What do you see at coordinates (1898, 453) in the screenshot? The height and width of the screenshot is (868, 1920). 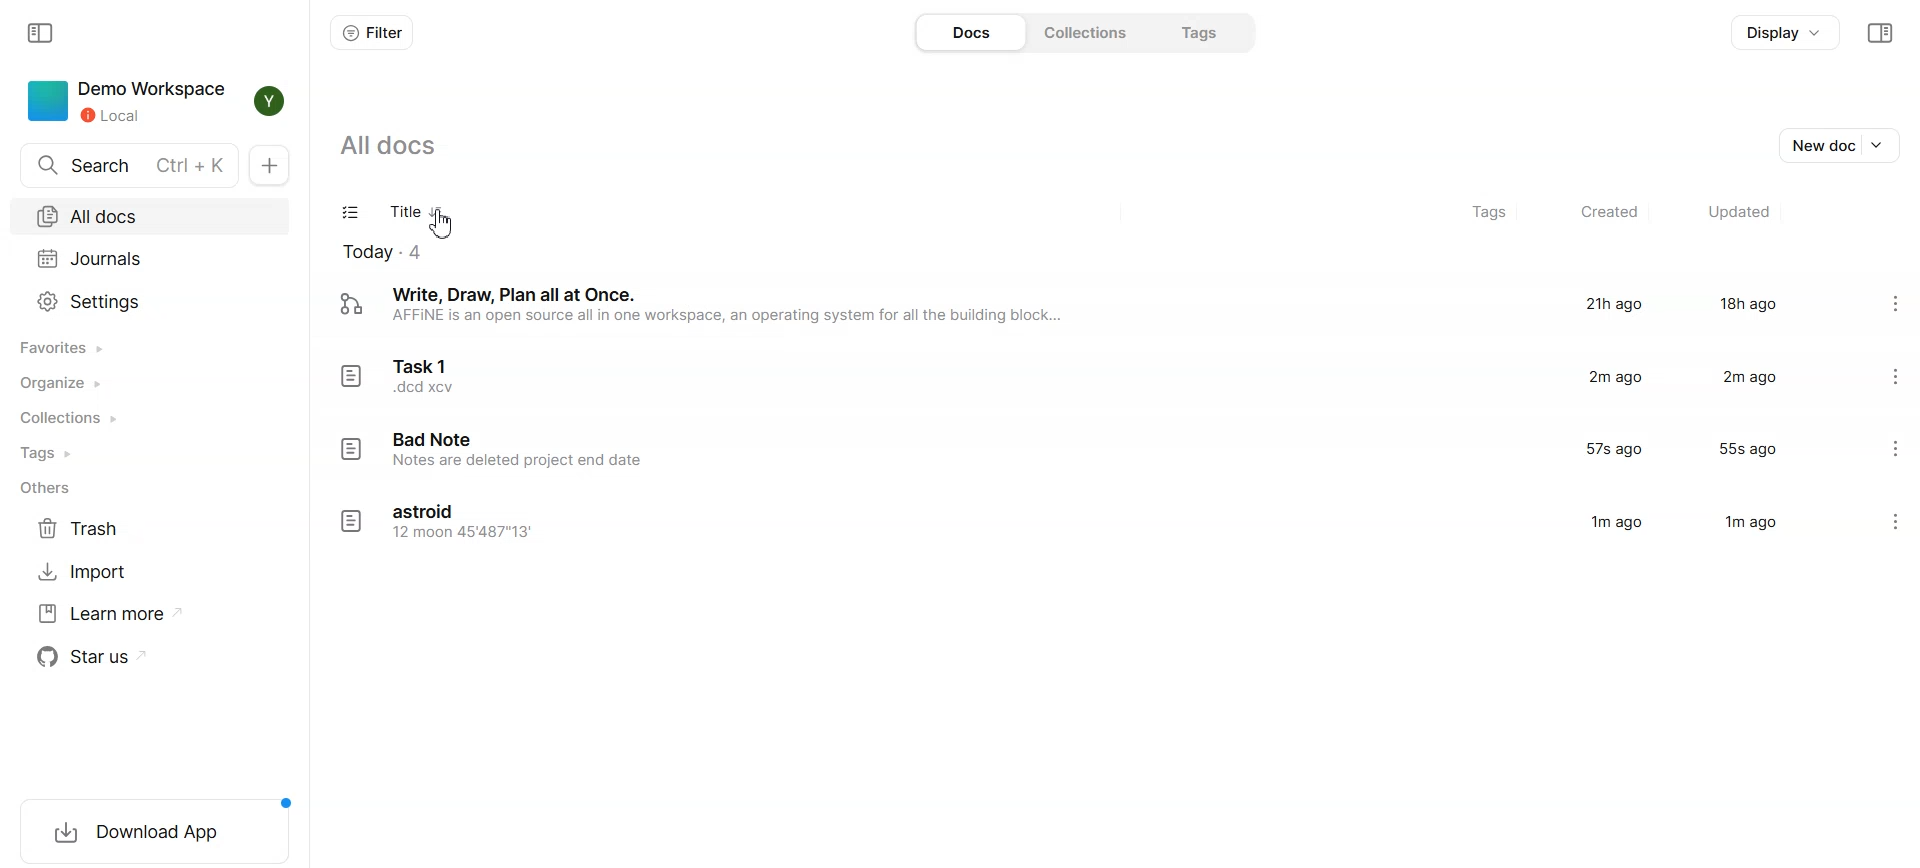 I see `Settings` at bounding box center [1898, 453].